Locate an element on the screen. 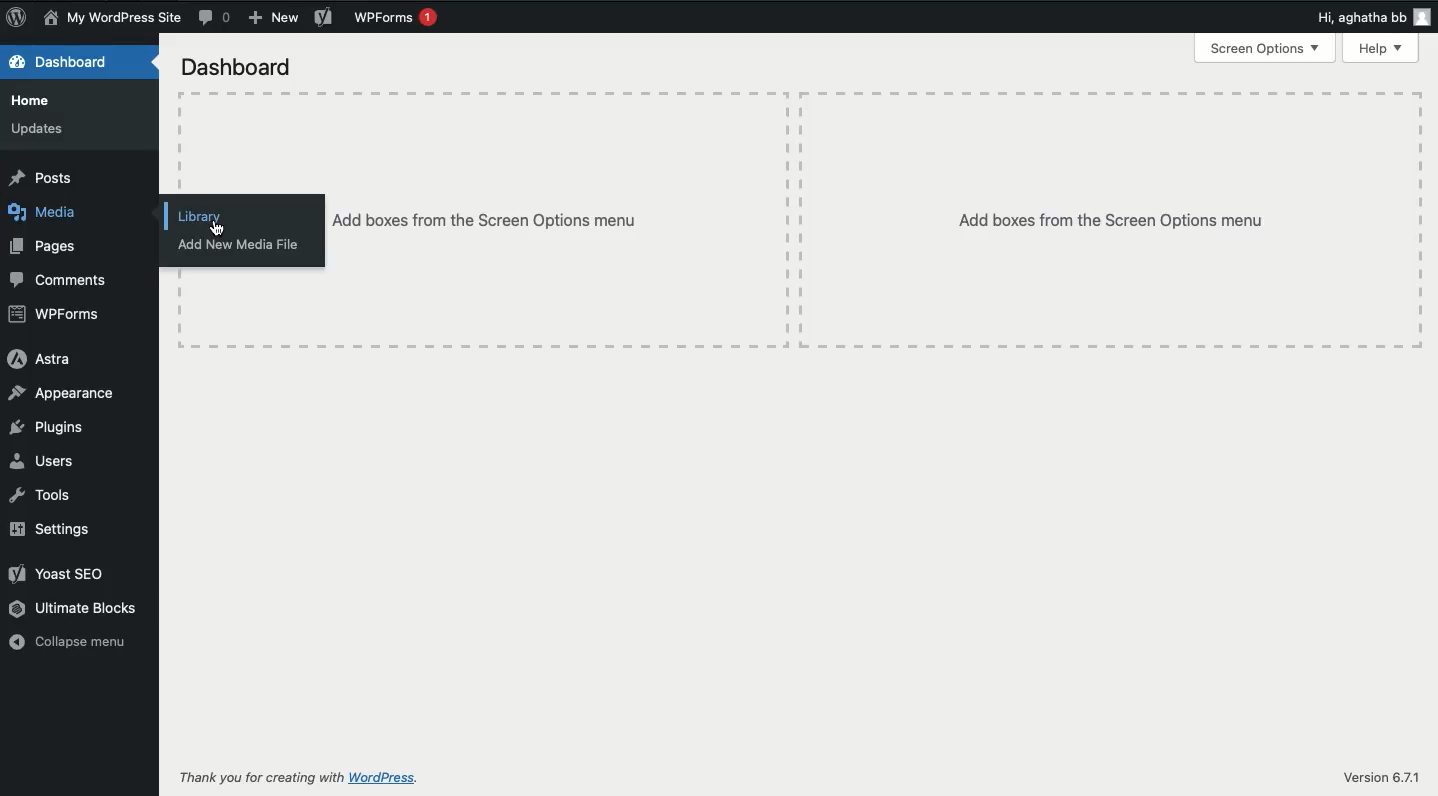 This screenshot has width=1438, height=796. Updates is located at coordinates (39, 131).